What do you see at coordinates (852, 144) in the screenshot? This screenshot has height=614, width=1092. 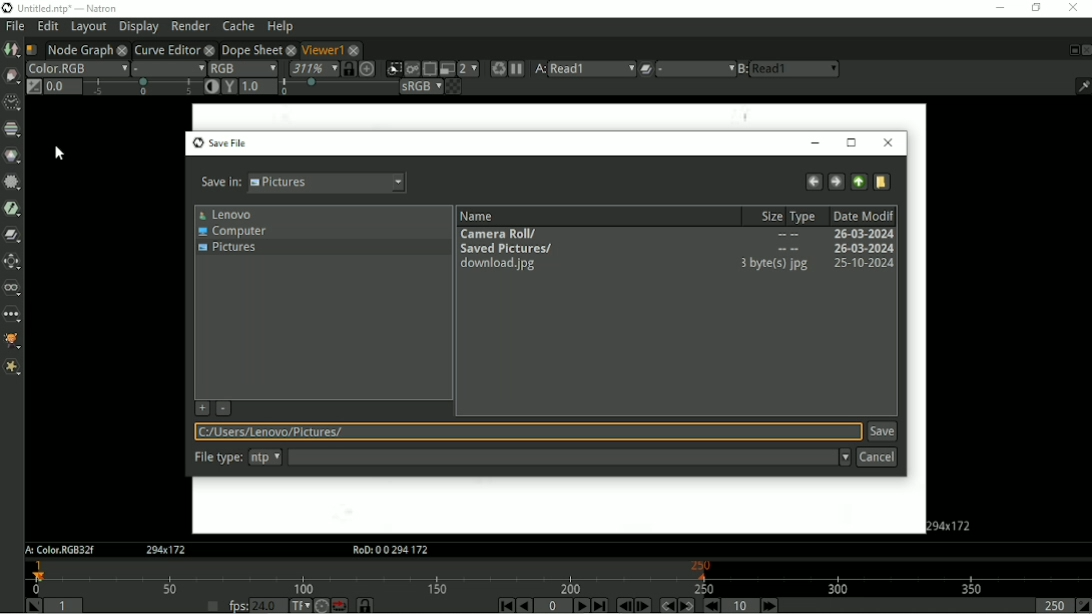 I see `Maximize` at bounding box center [852, 144].